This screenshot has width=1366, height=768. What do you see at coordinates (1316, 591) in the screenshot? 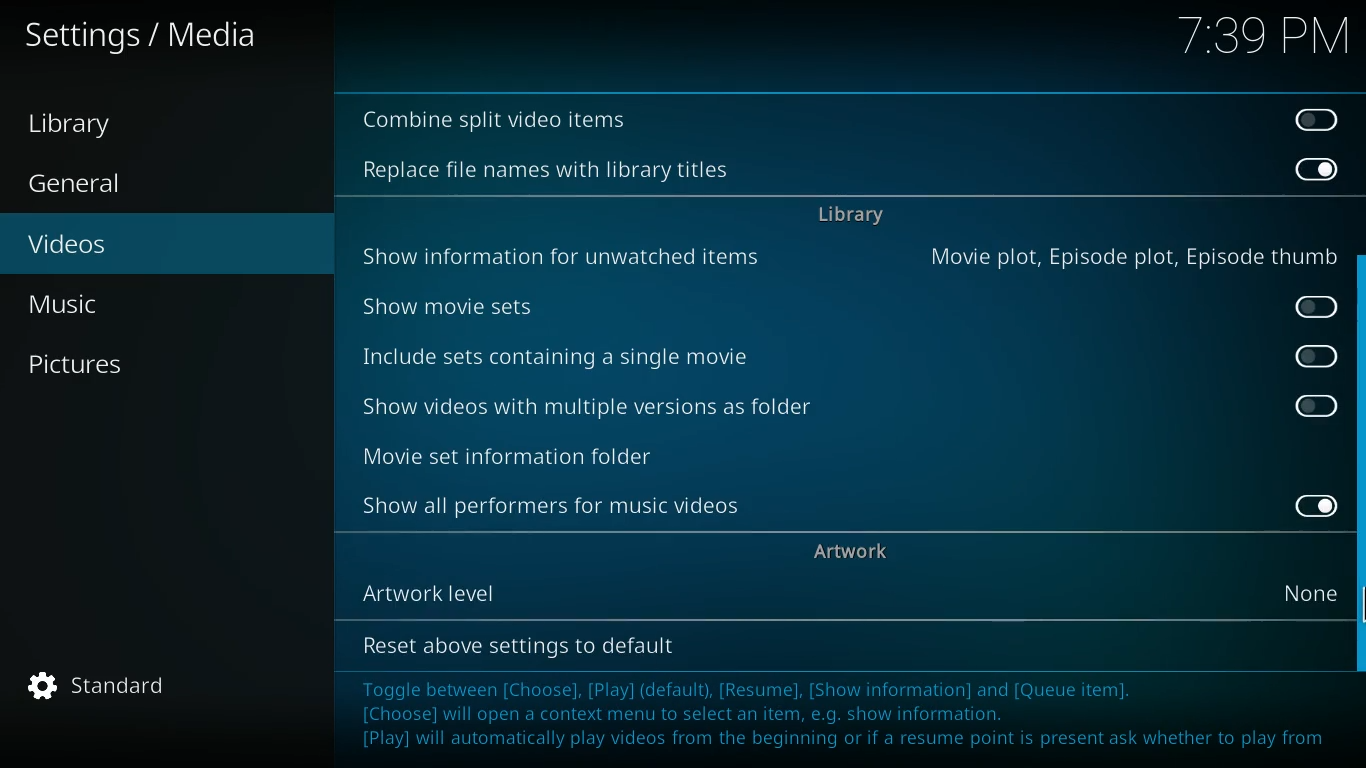
I see `None` at bounding box center [1316, 591].